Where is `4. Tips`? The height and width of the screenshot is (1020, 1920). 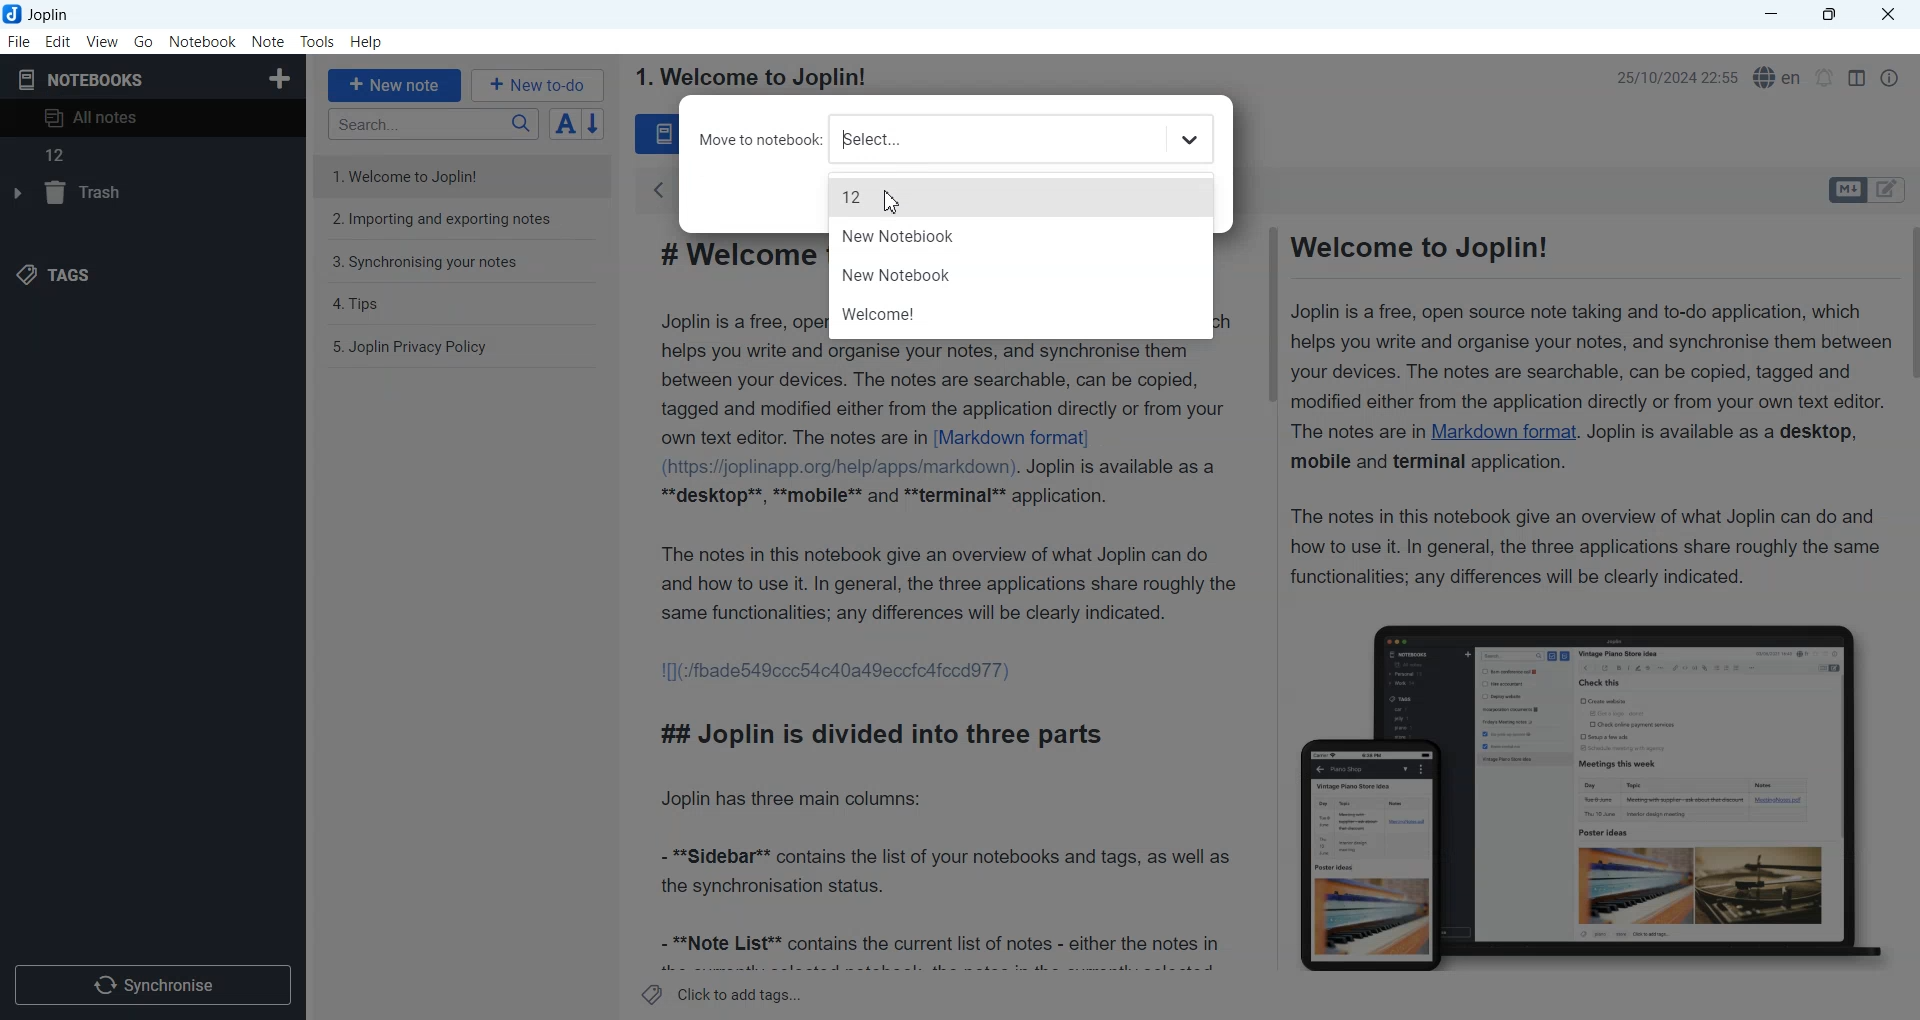 4. Tips is located at coordinates (358, 304).